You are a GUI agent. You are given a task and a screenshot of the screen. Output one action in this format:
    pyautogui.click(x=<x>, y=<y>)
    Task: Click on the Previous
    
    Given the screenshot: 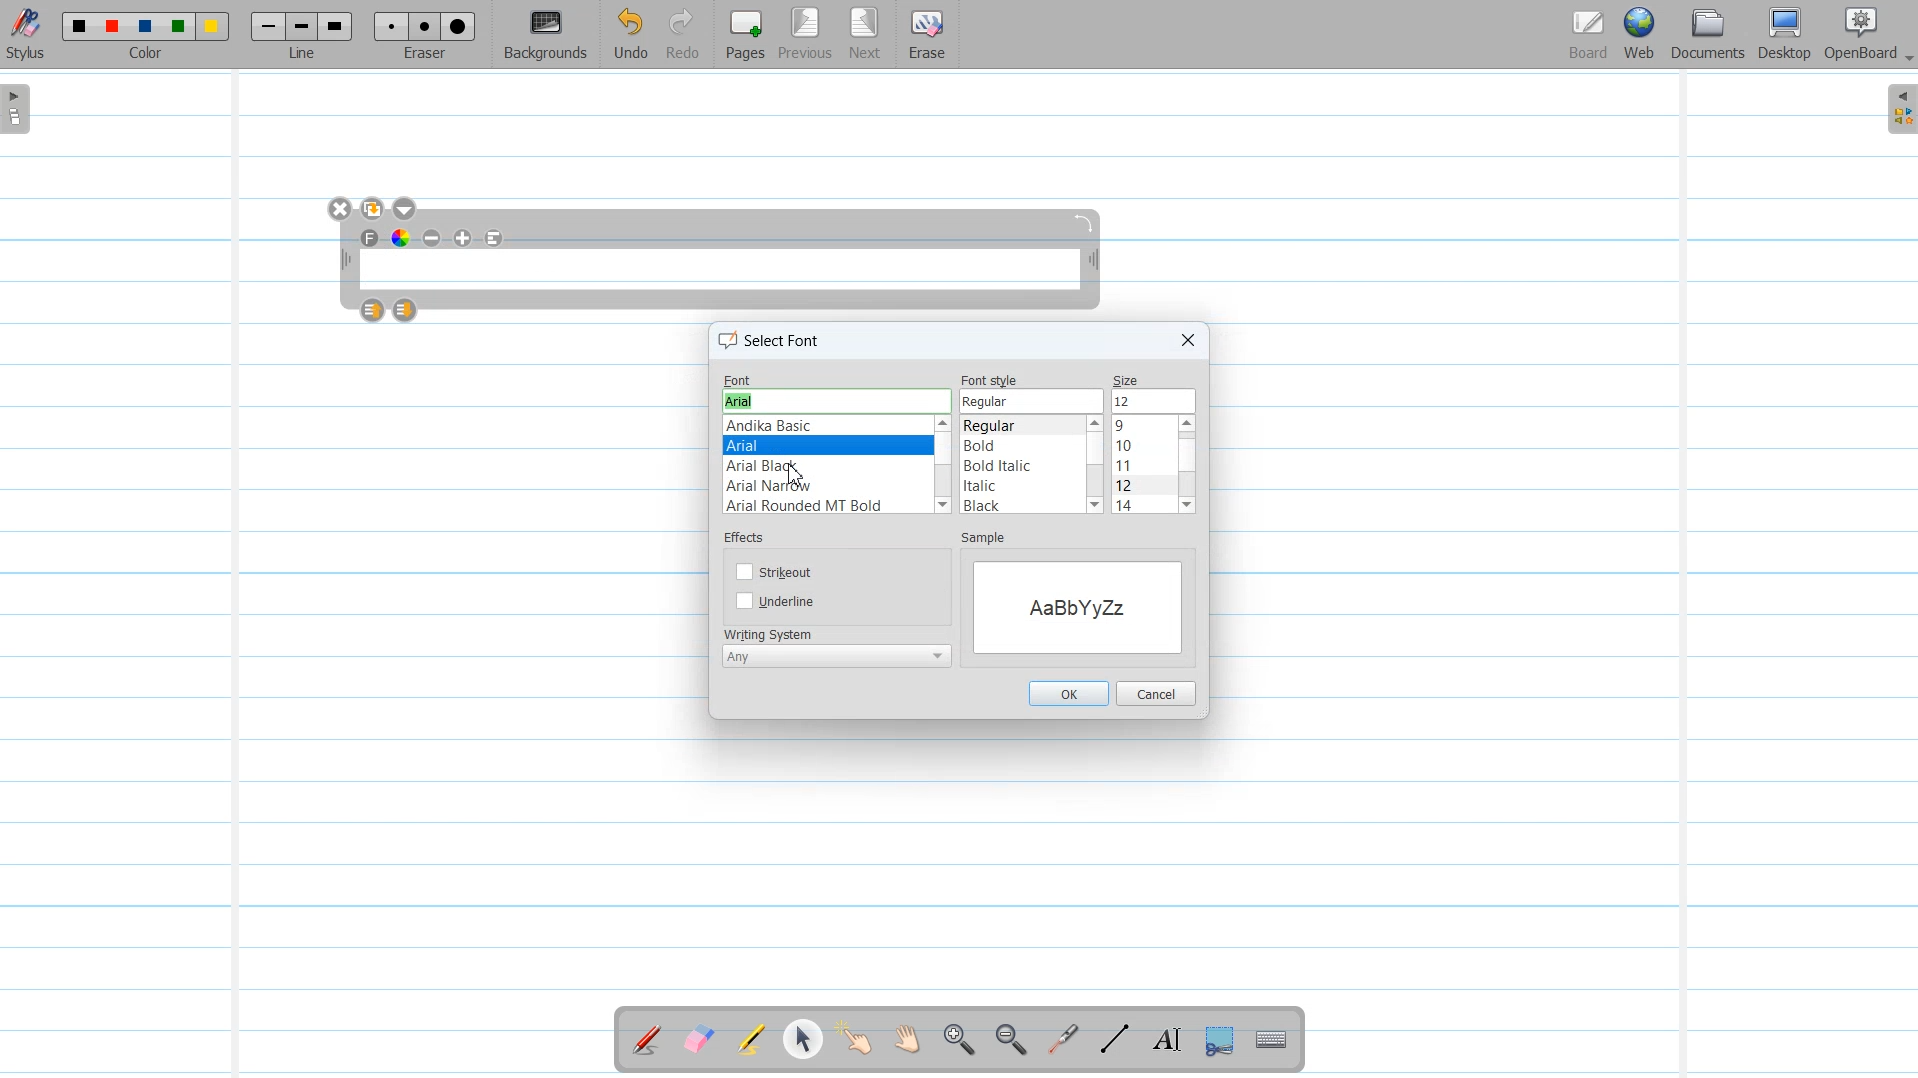 What is the action you would take?
    pyautogui.click(x=808, y=35)
    